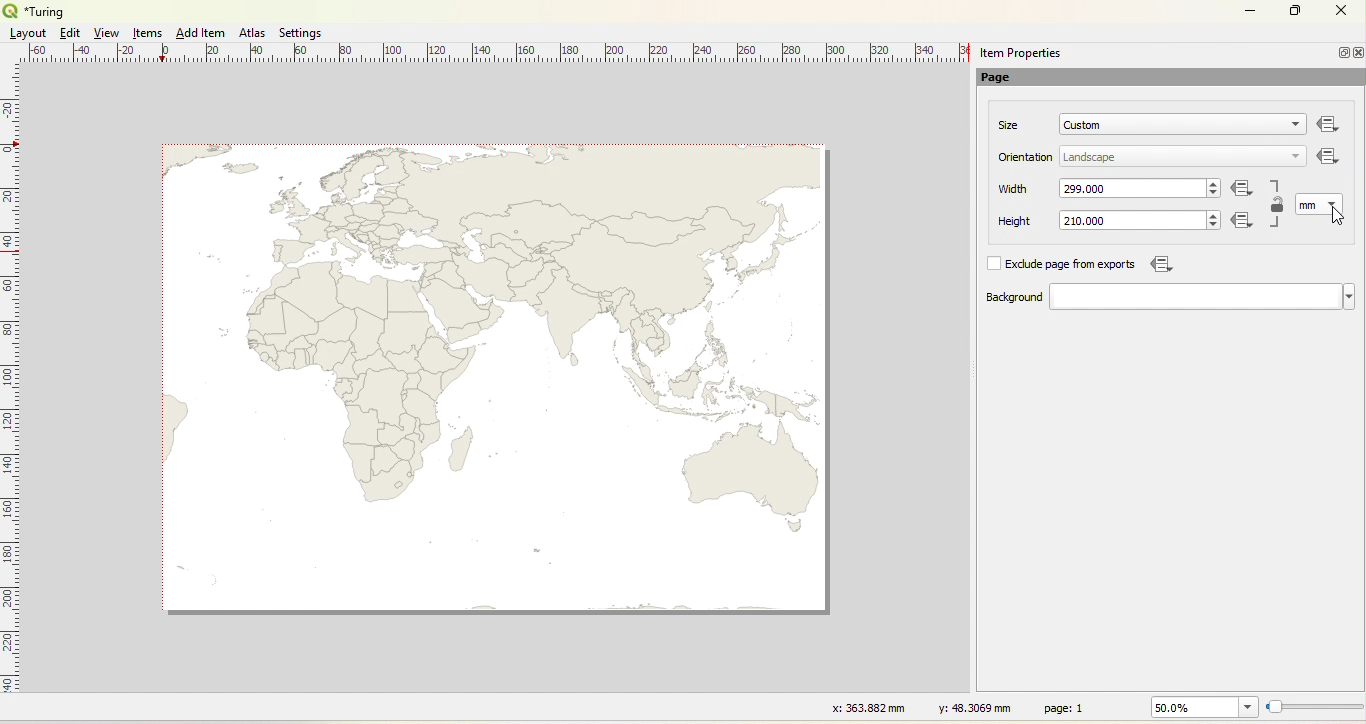  Describe the element at coordinates (1307, 206) in the screenshot. I see `unit` at that location.